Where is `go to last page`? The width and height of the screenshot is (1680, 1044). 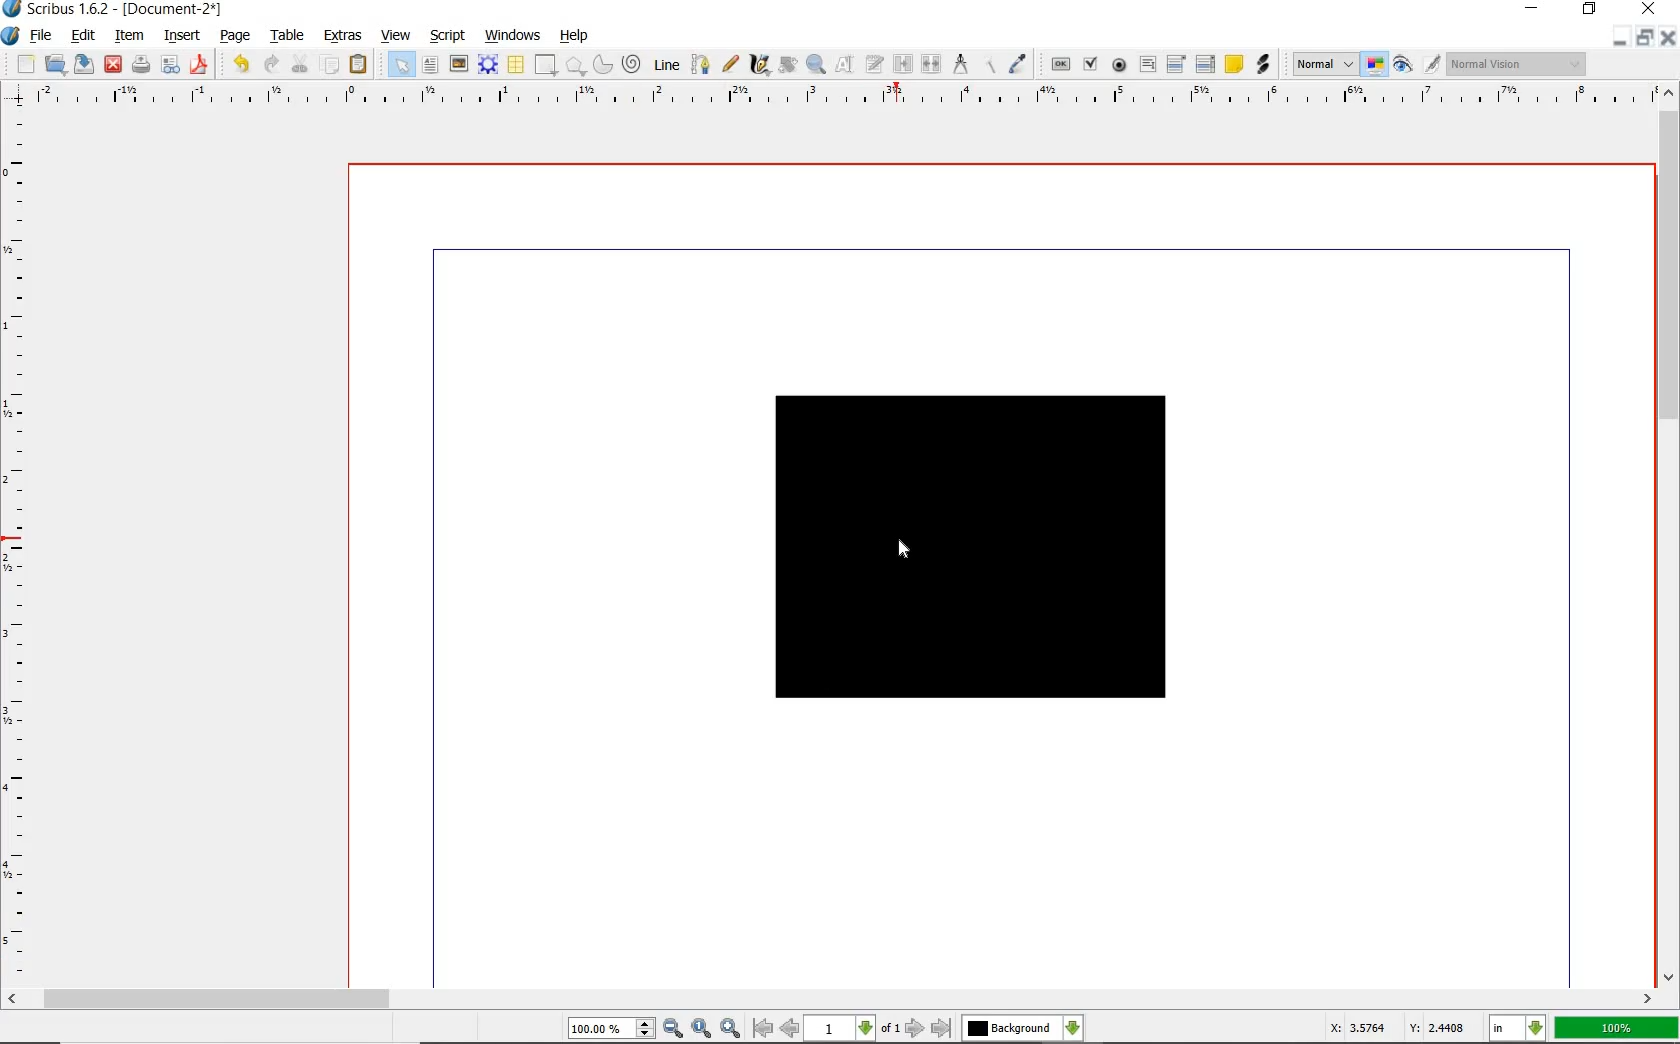 go to last page is located at coordinates (942, 1027).